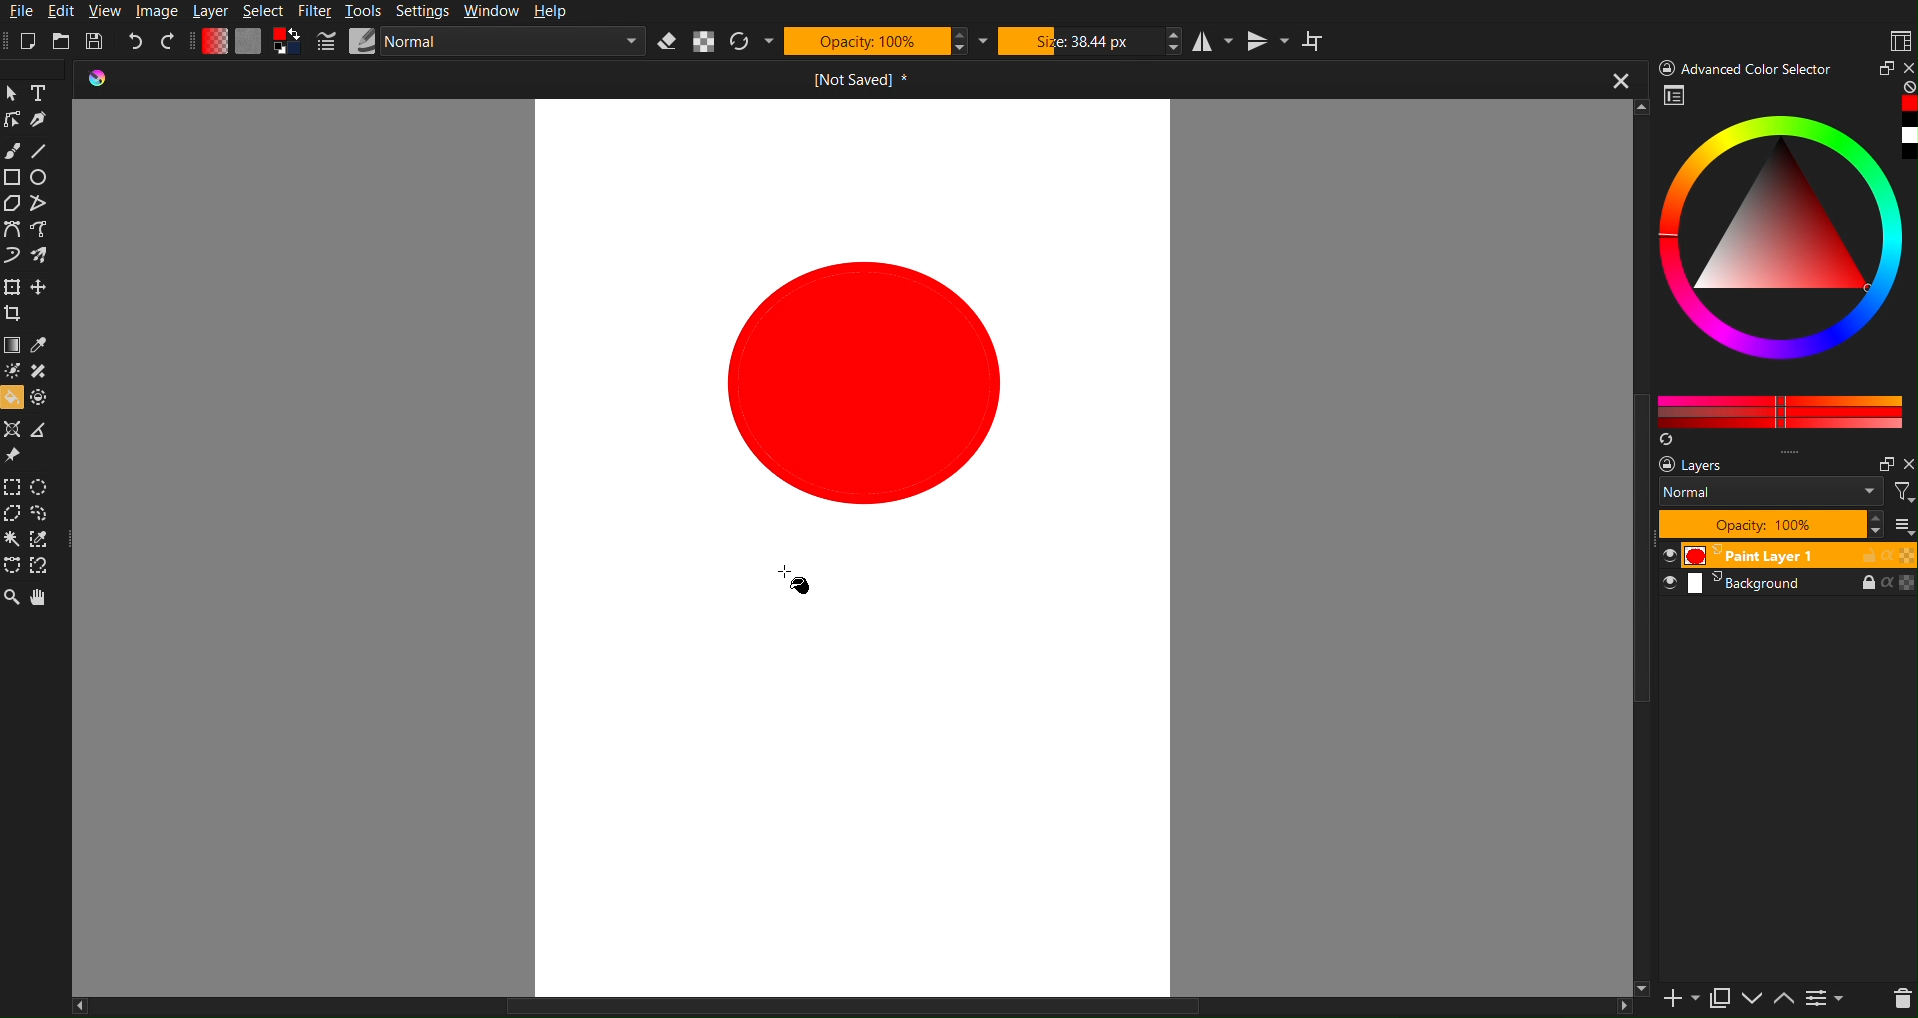  I want to click on Measure, so click(44, 433).